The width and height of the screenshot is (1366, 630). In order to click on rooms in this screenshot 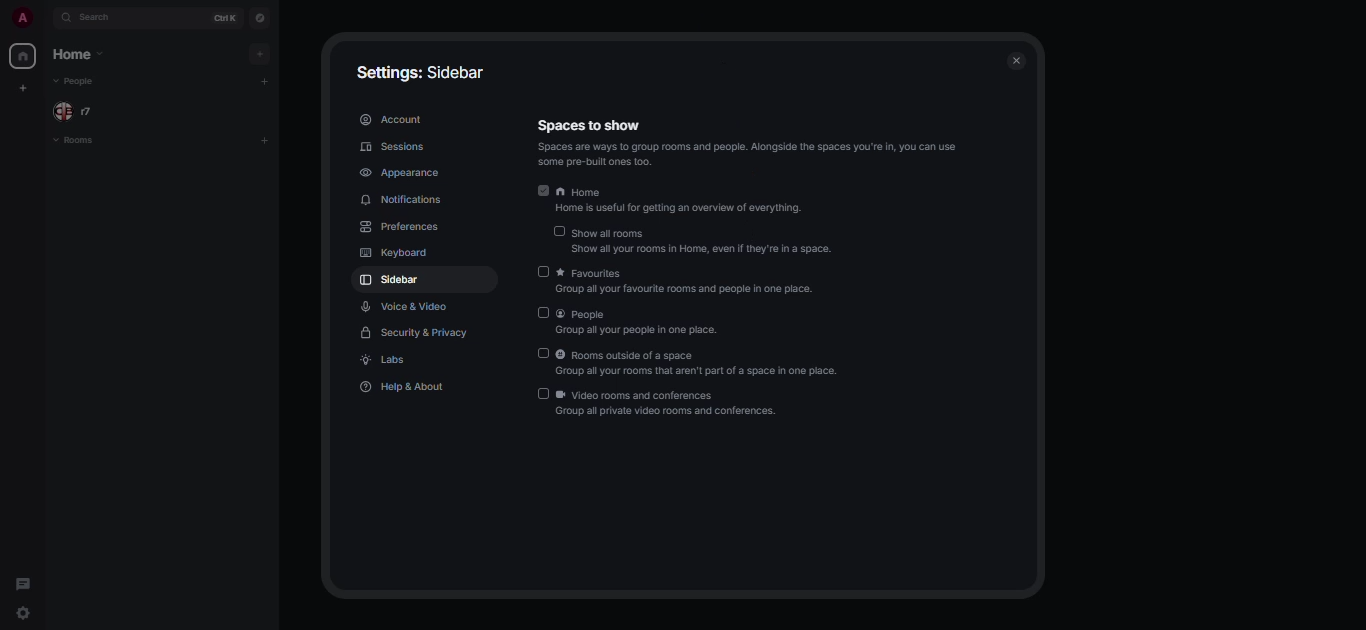, I will do `click(74, 141)`.